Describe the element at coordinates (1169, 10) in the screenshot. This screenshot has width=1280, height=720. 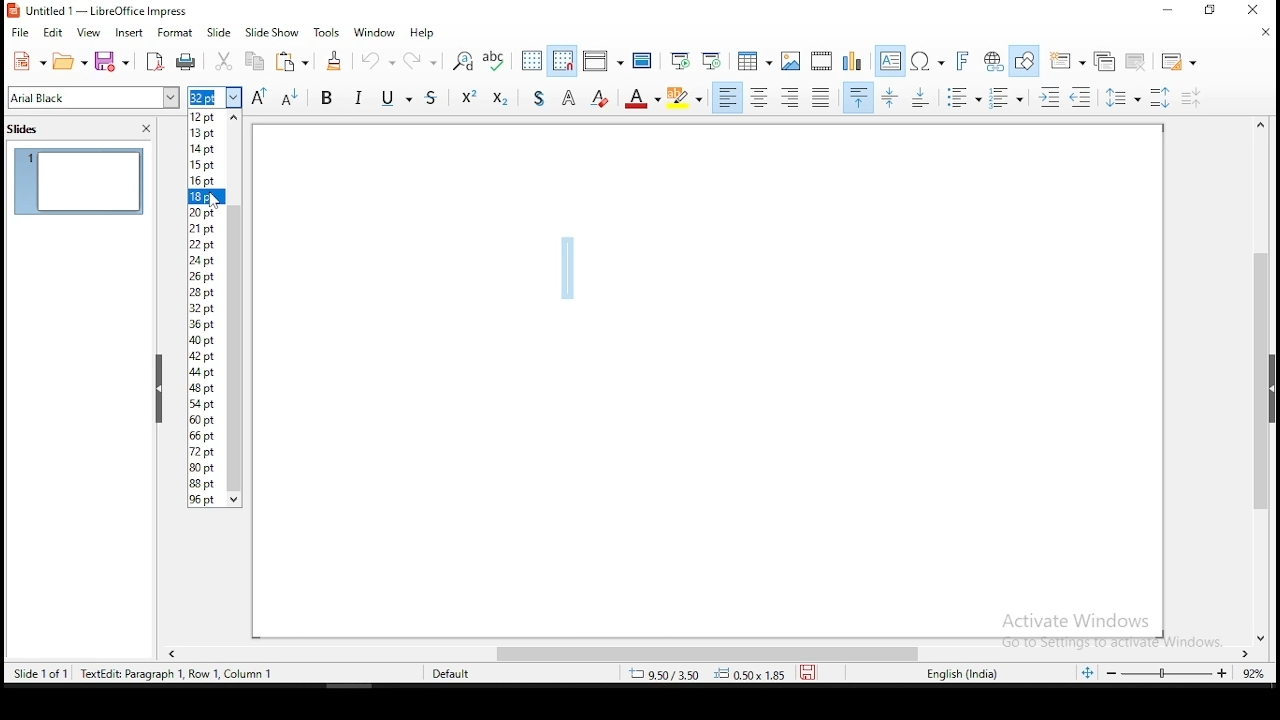
I see `minimize` at that location.